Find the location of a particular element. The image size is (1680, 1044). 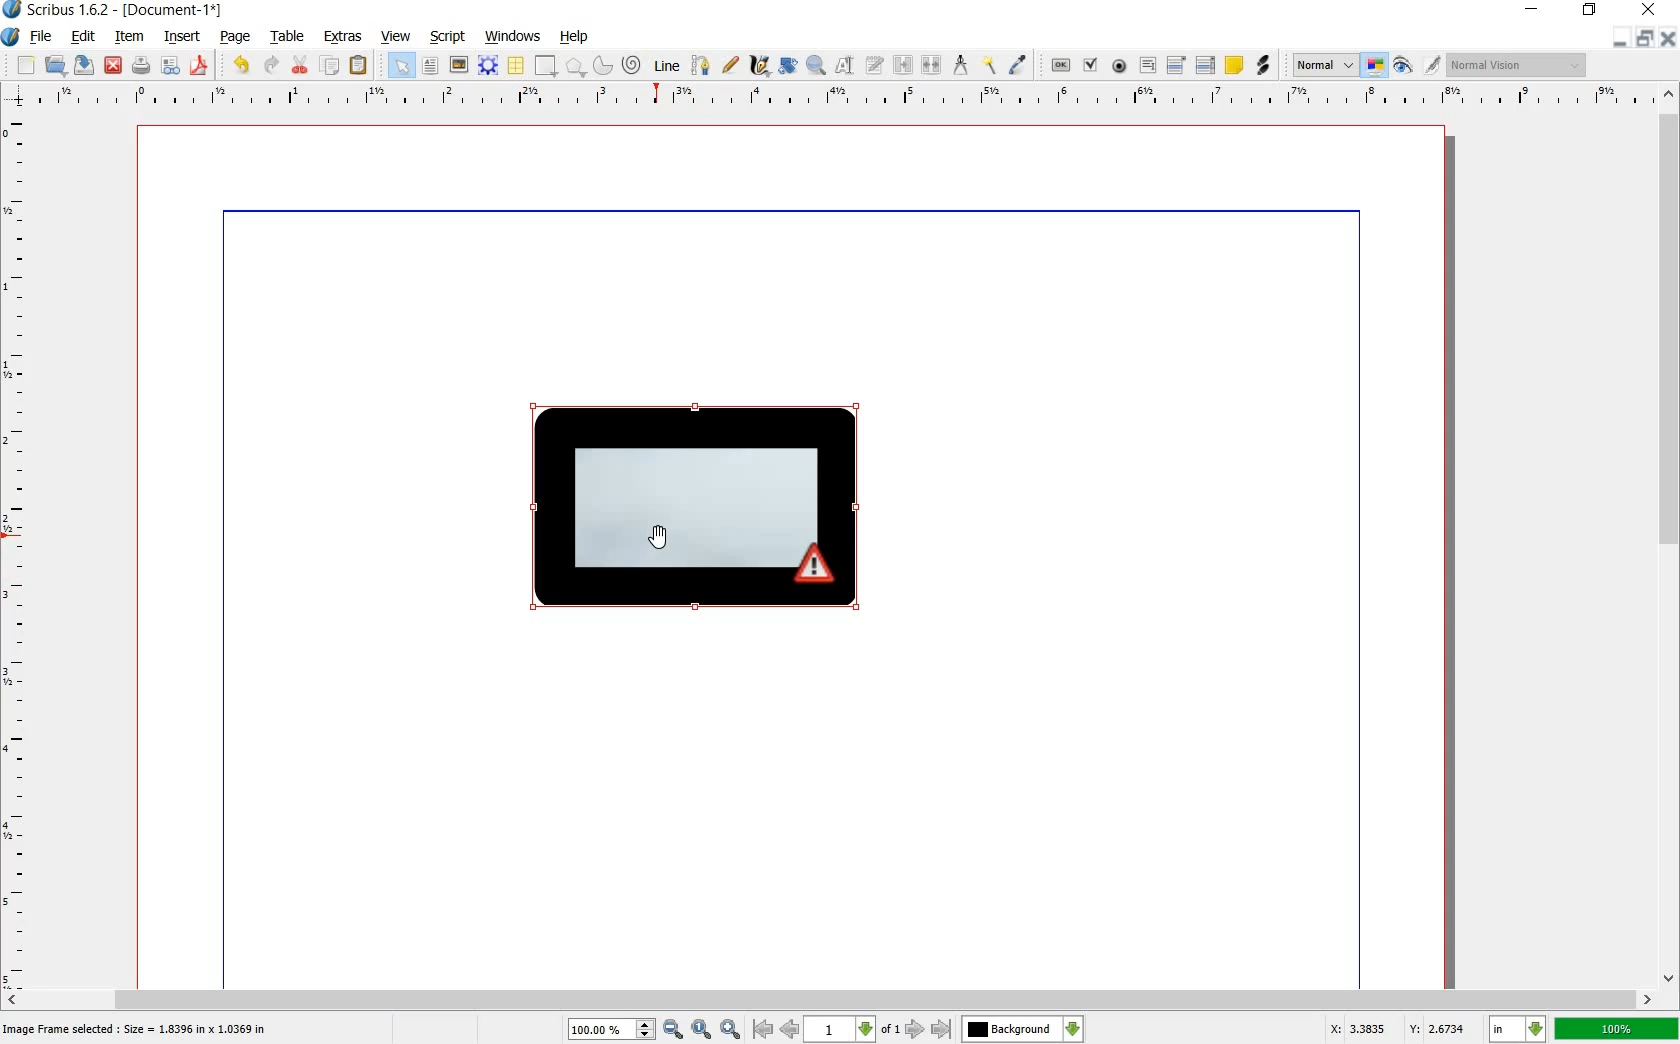

redo is located at coordinates (271, 66).